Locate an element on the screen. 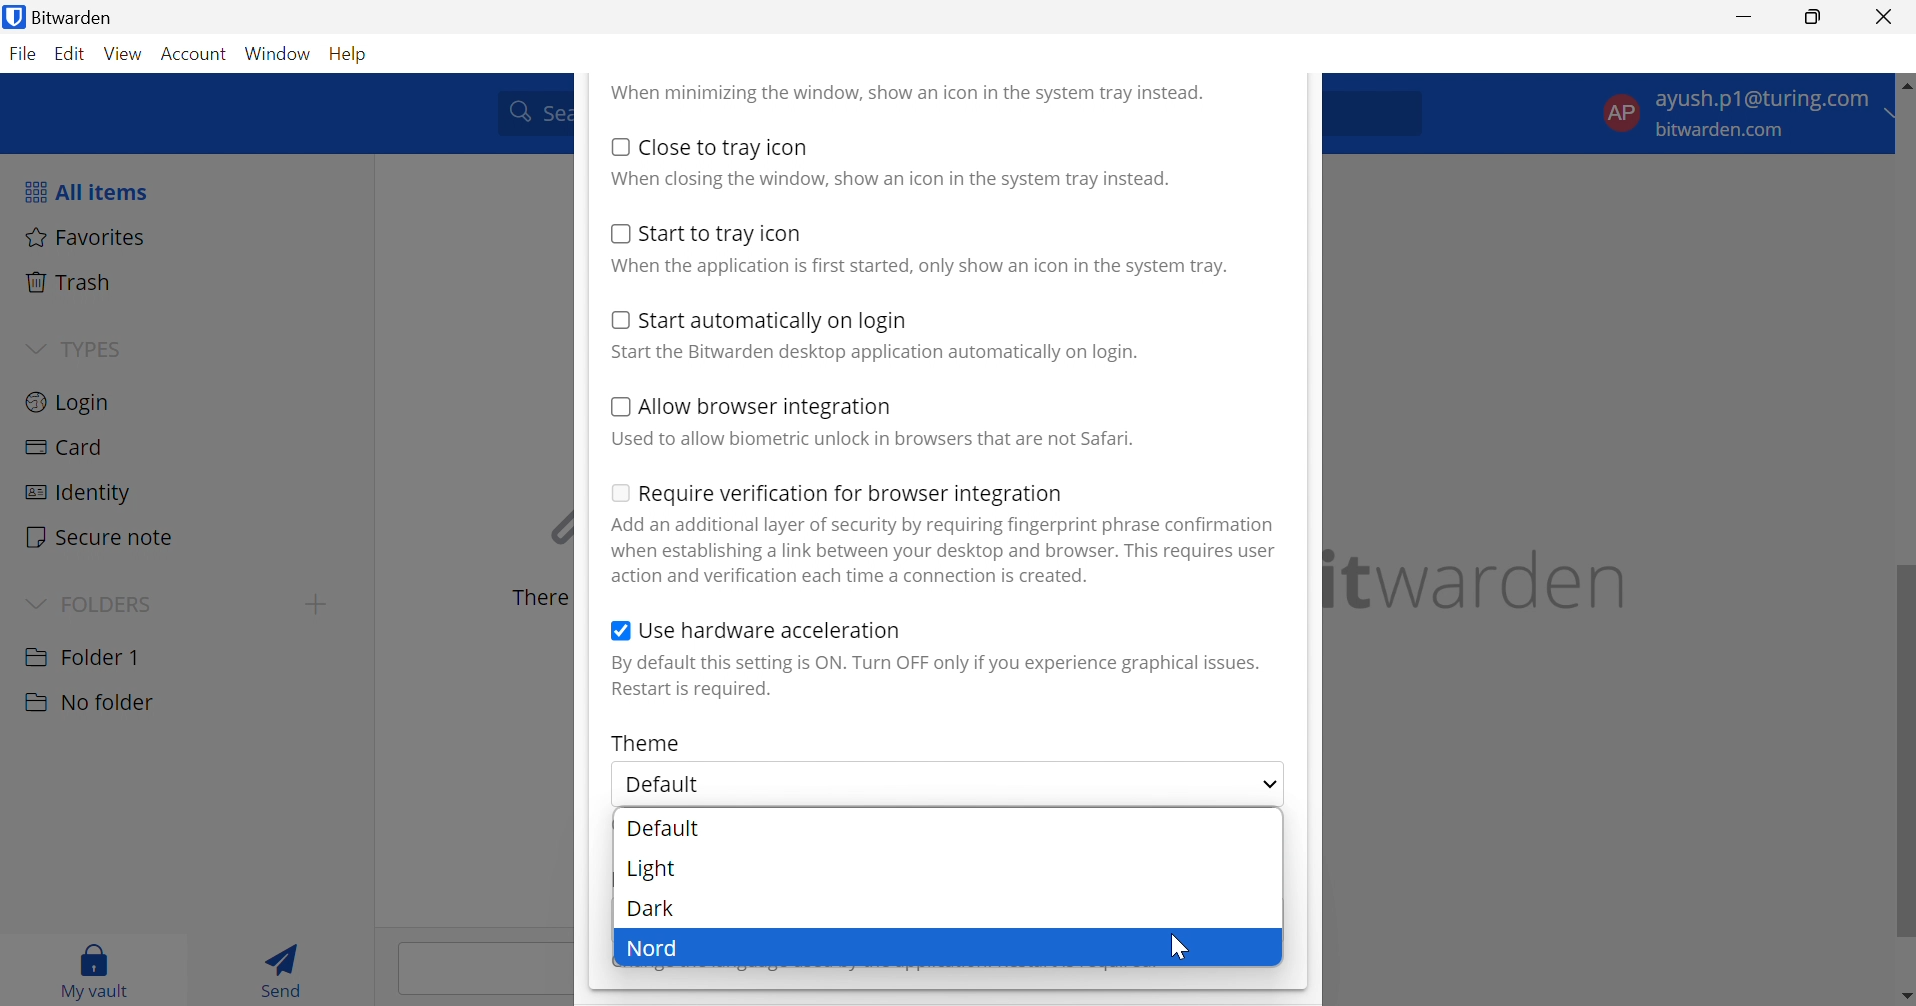  Checkbox is located at coordinates (616, 319).